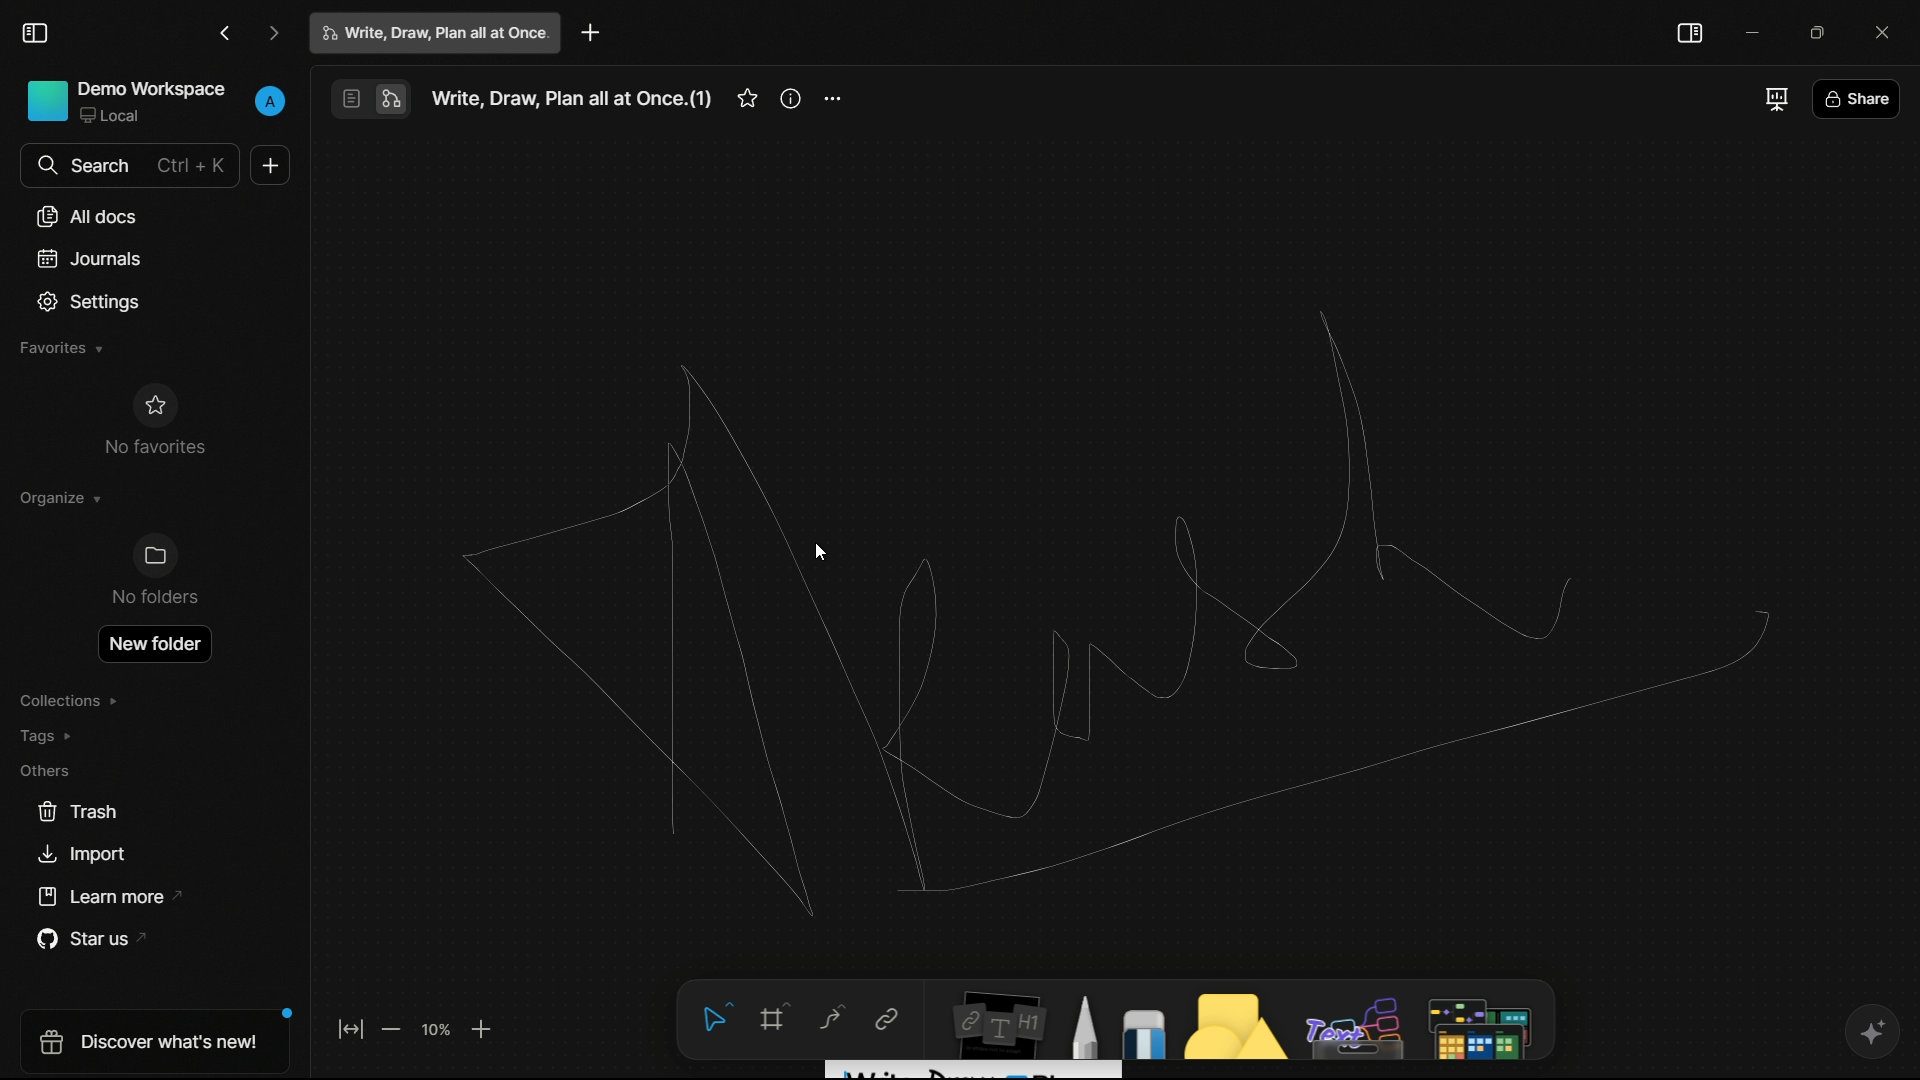 This screenshot has width=1920, height=1080. What do you see at coordinates (593, 35) in the screenshot?
I see `new project` at bounding box center [593, 35].